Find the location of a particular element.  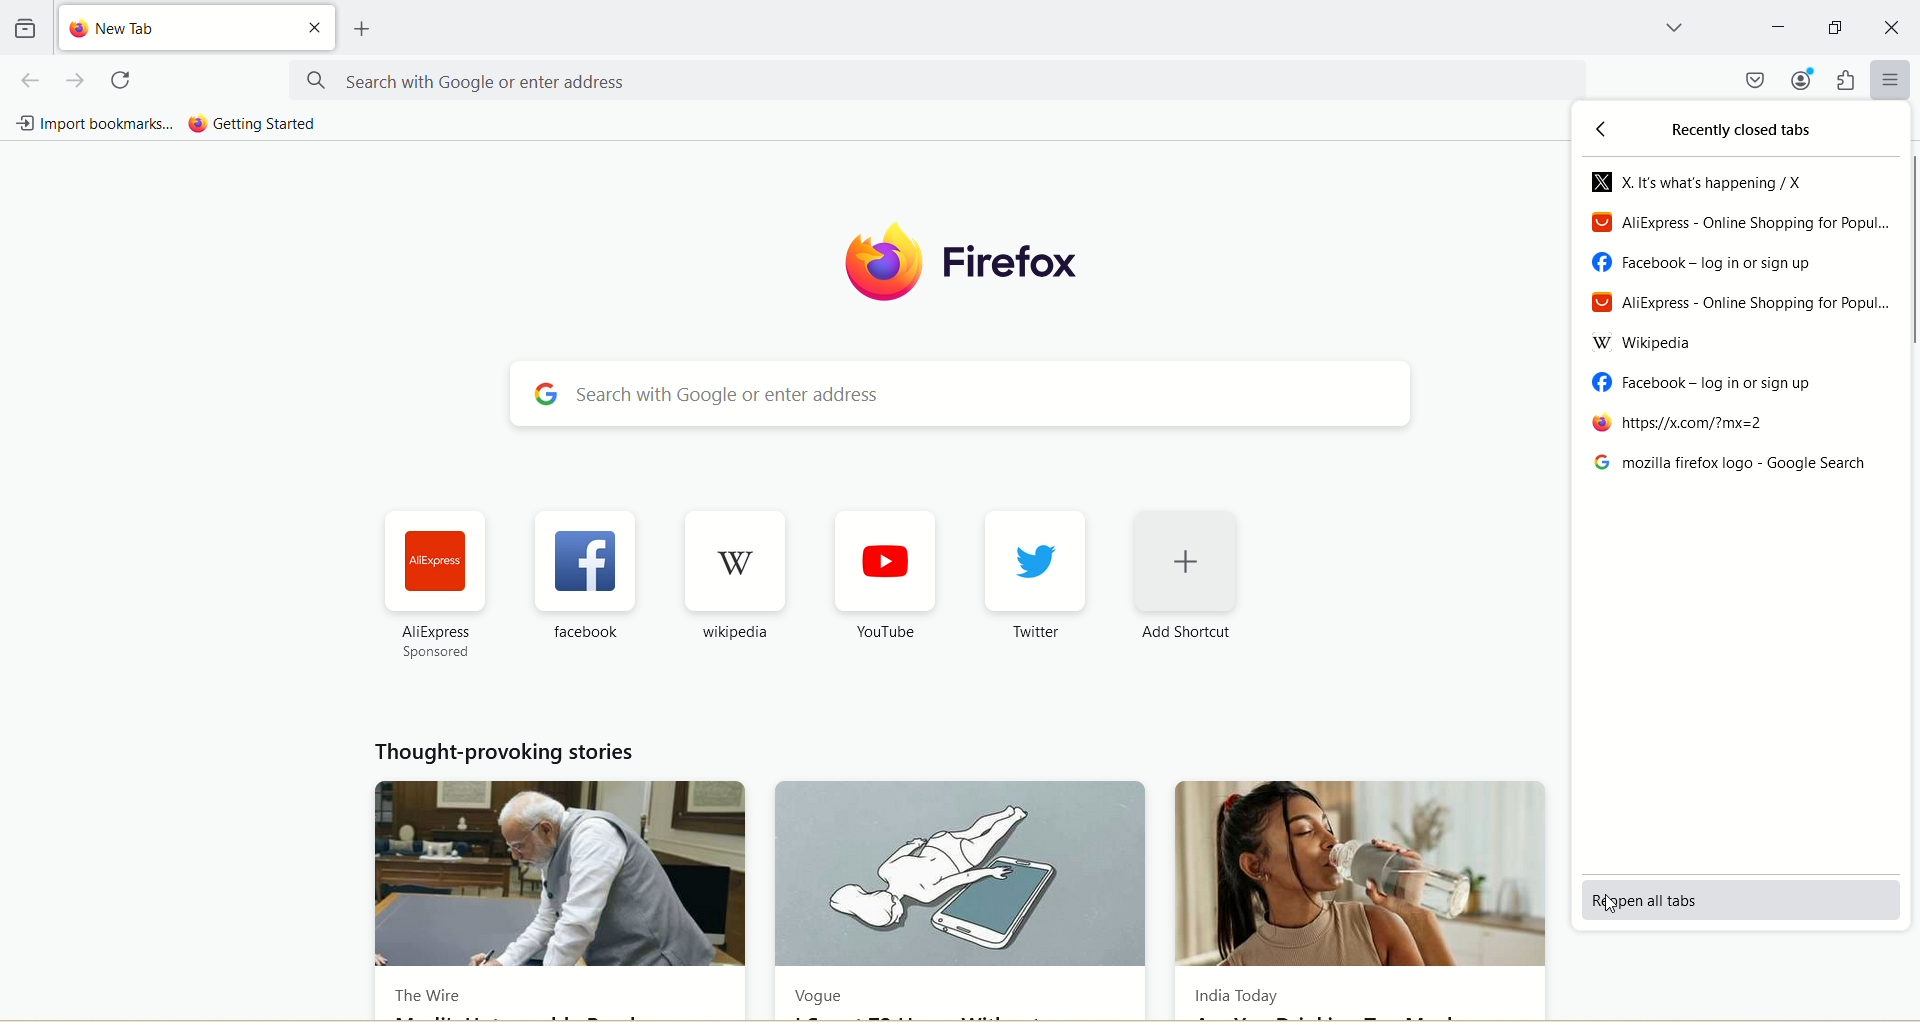

list all tabs is located at coordinates (1670, 27).